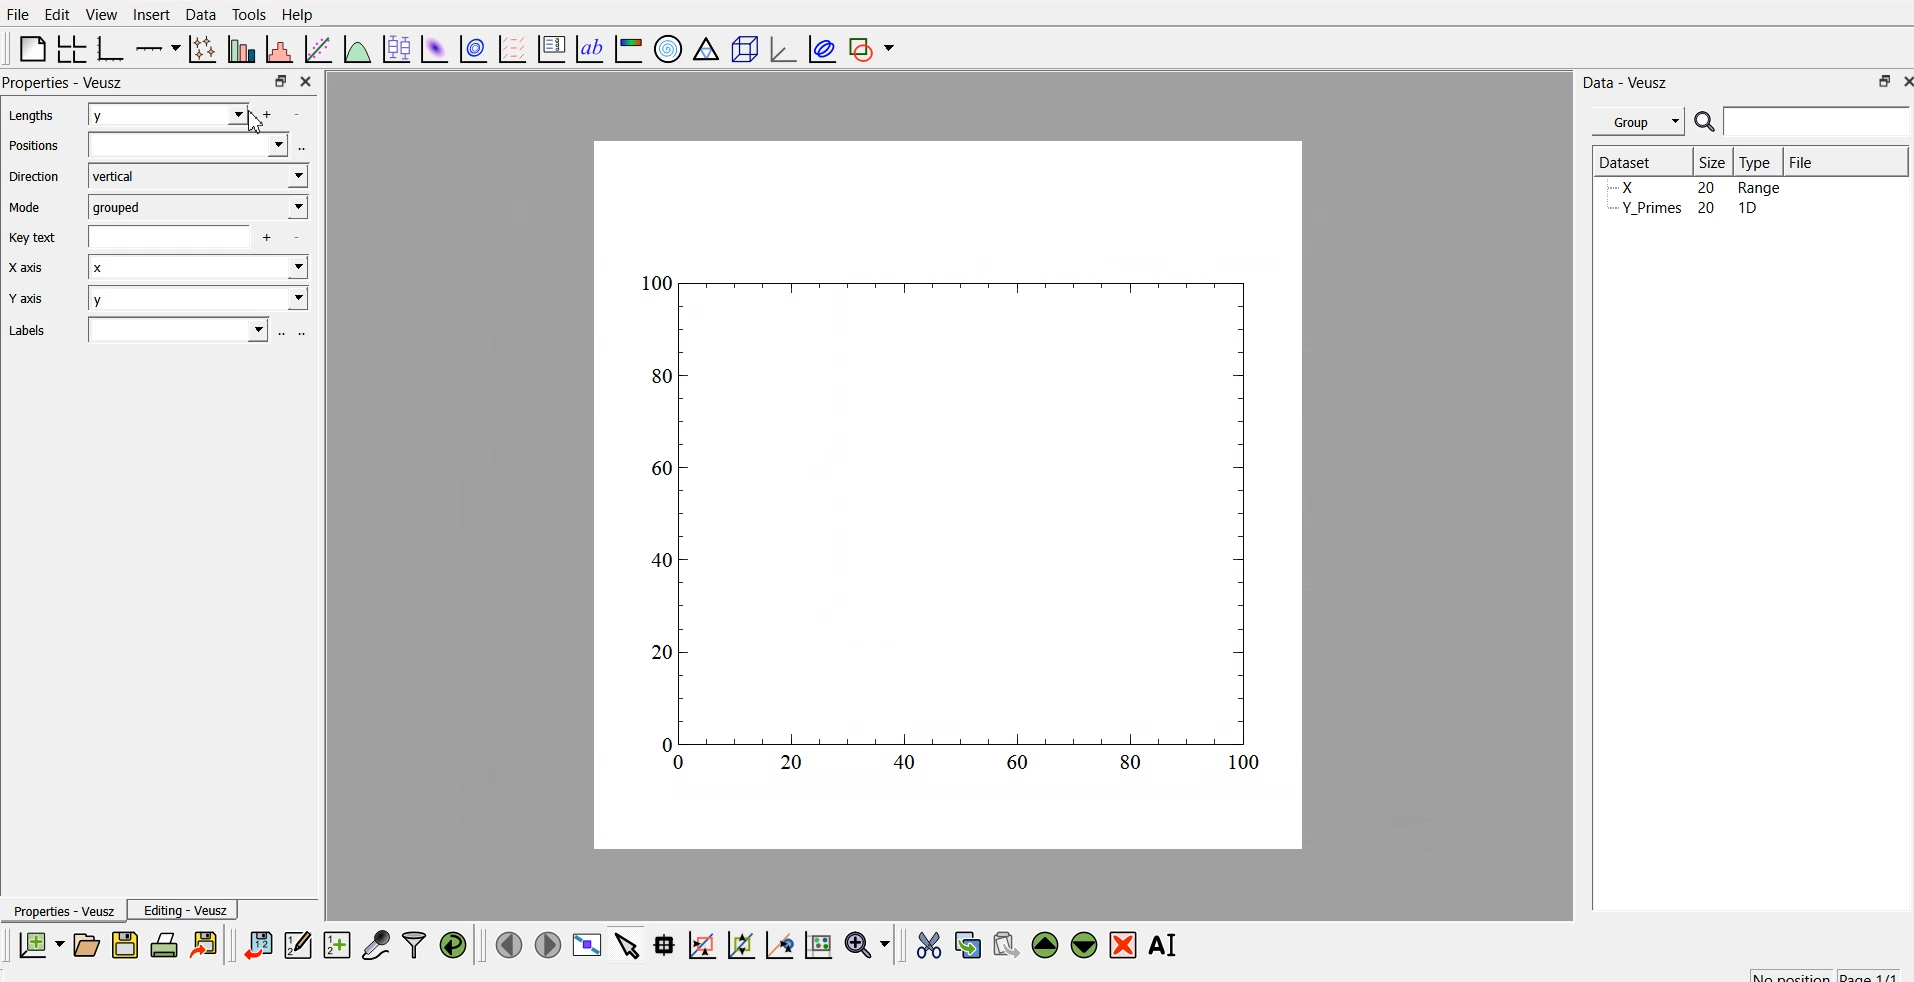 The width and height of the screenshot is (1914, 982). What do you see at coordinates (1682, 189) in the screenshot?
I see `Y_Primes 20 1D` at bounding box center [1682, 189].